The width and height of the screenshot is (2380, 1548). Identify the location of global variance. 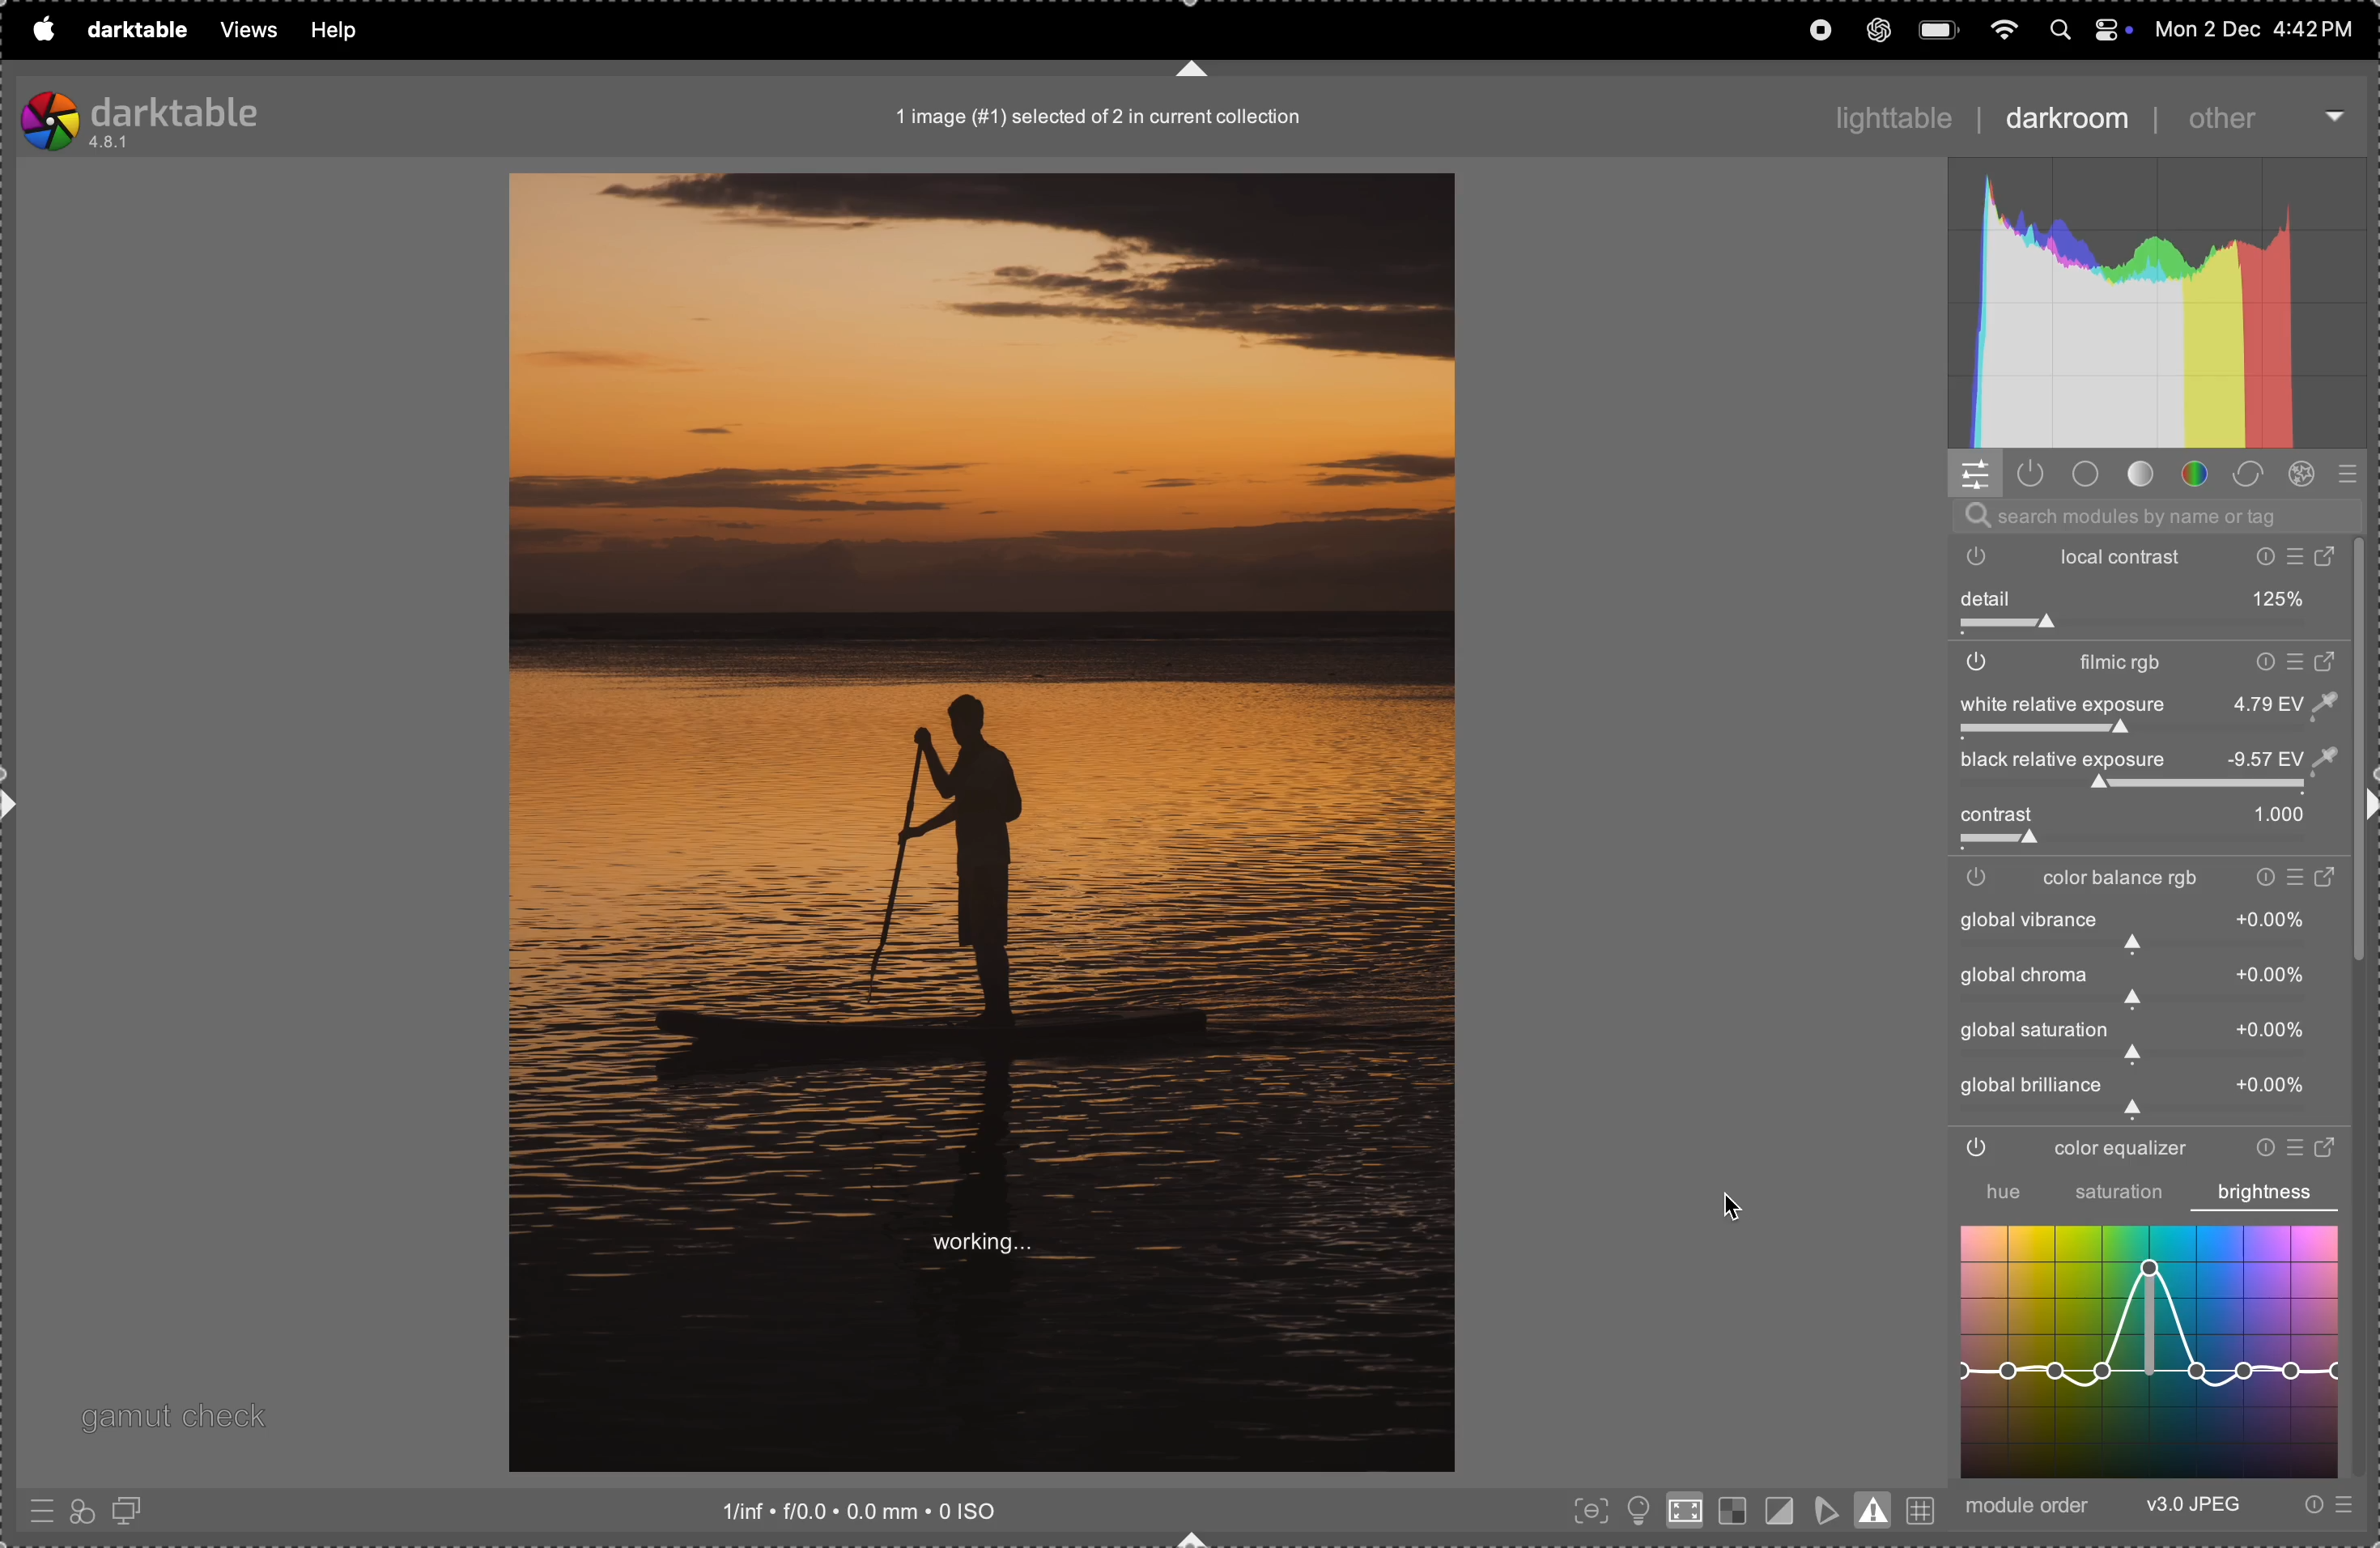
(2147, 930).